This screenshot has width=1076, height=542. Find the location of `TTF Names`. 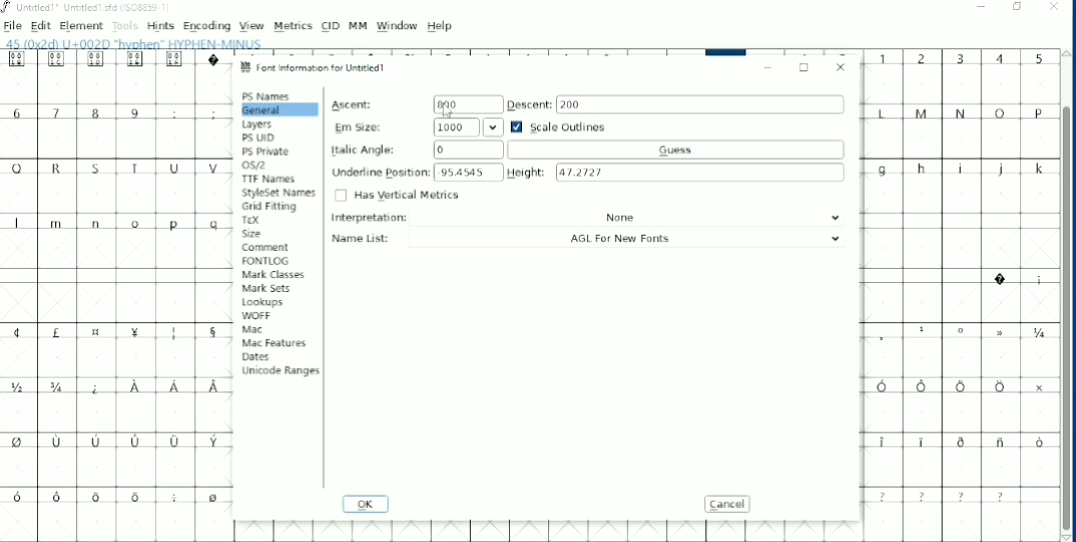

TTF Names is located at coordinates (269, 179).